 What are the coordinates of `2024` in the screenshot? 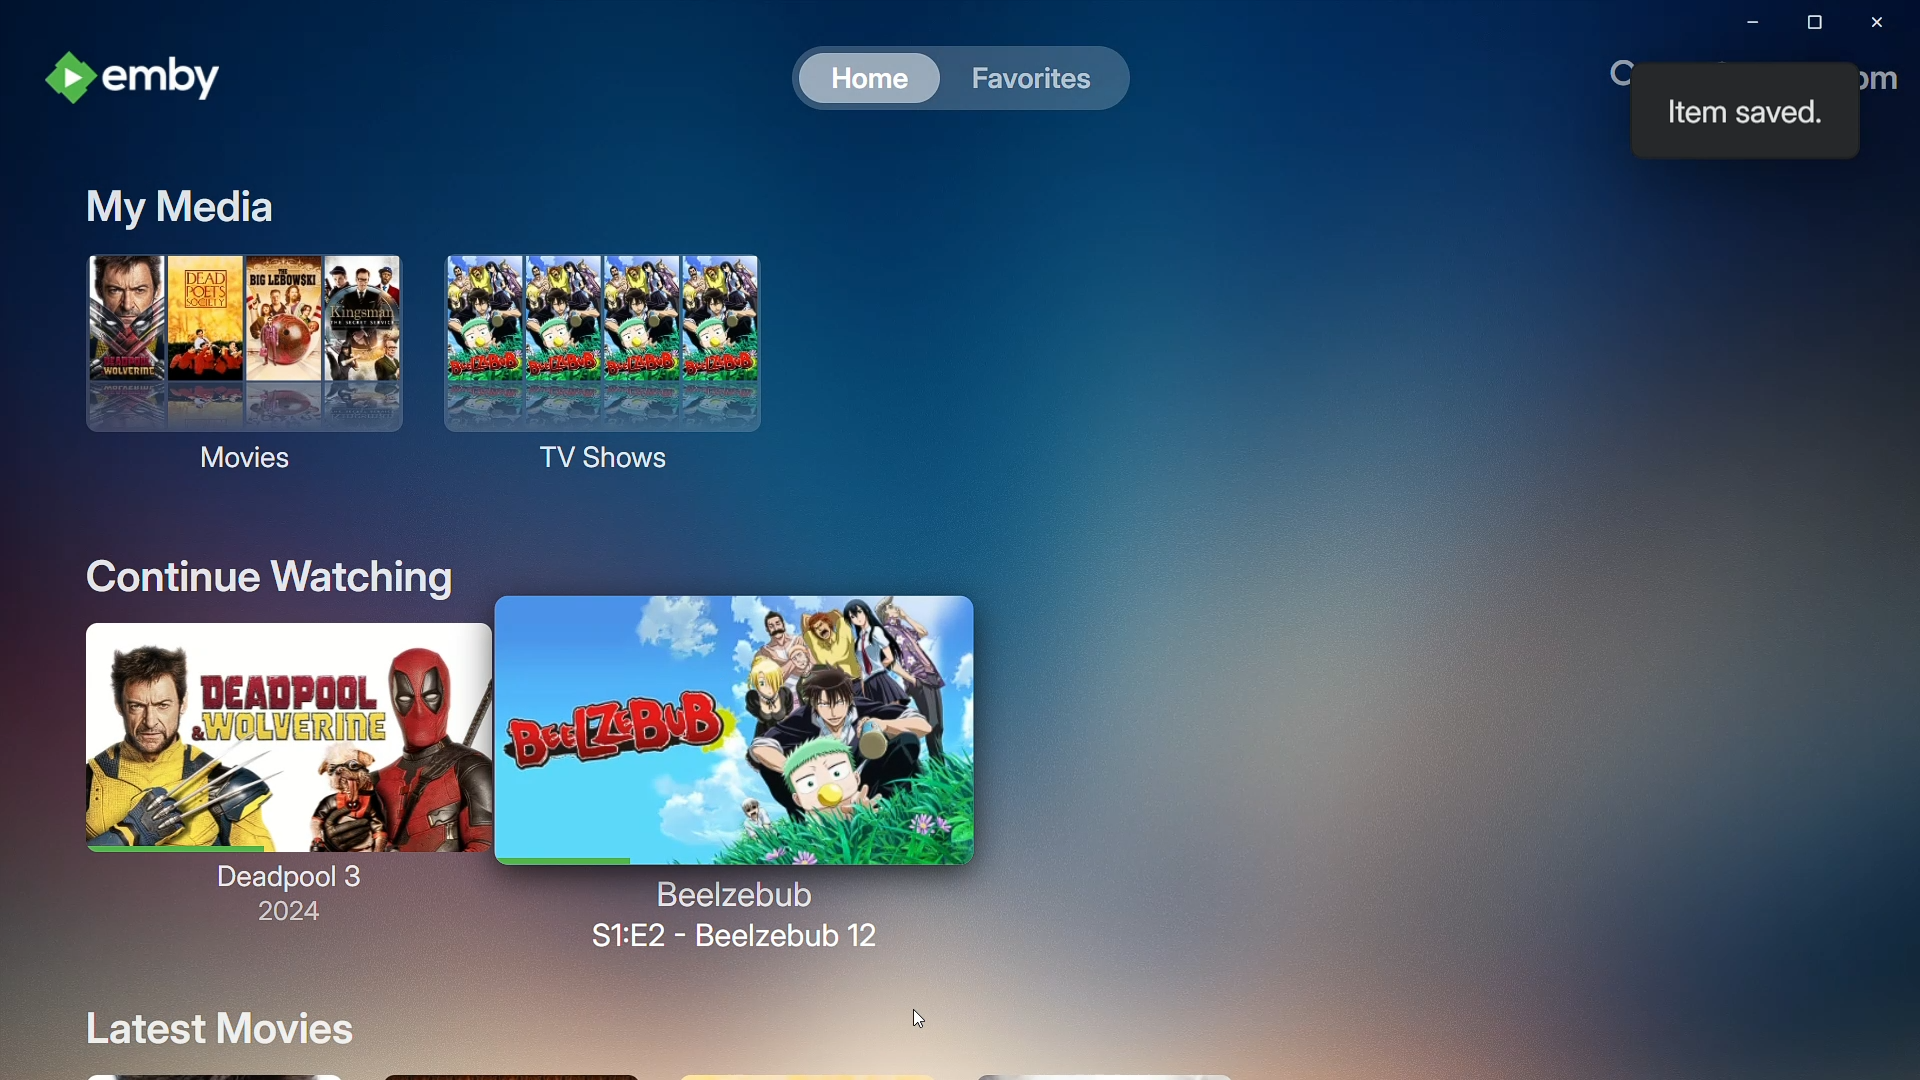 It's located at (277, 915).